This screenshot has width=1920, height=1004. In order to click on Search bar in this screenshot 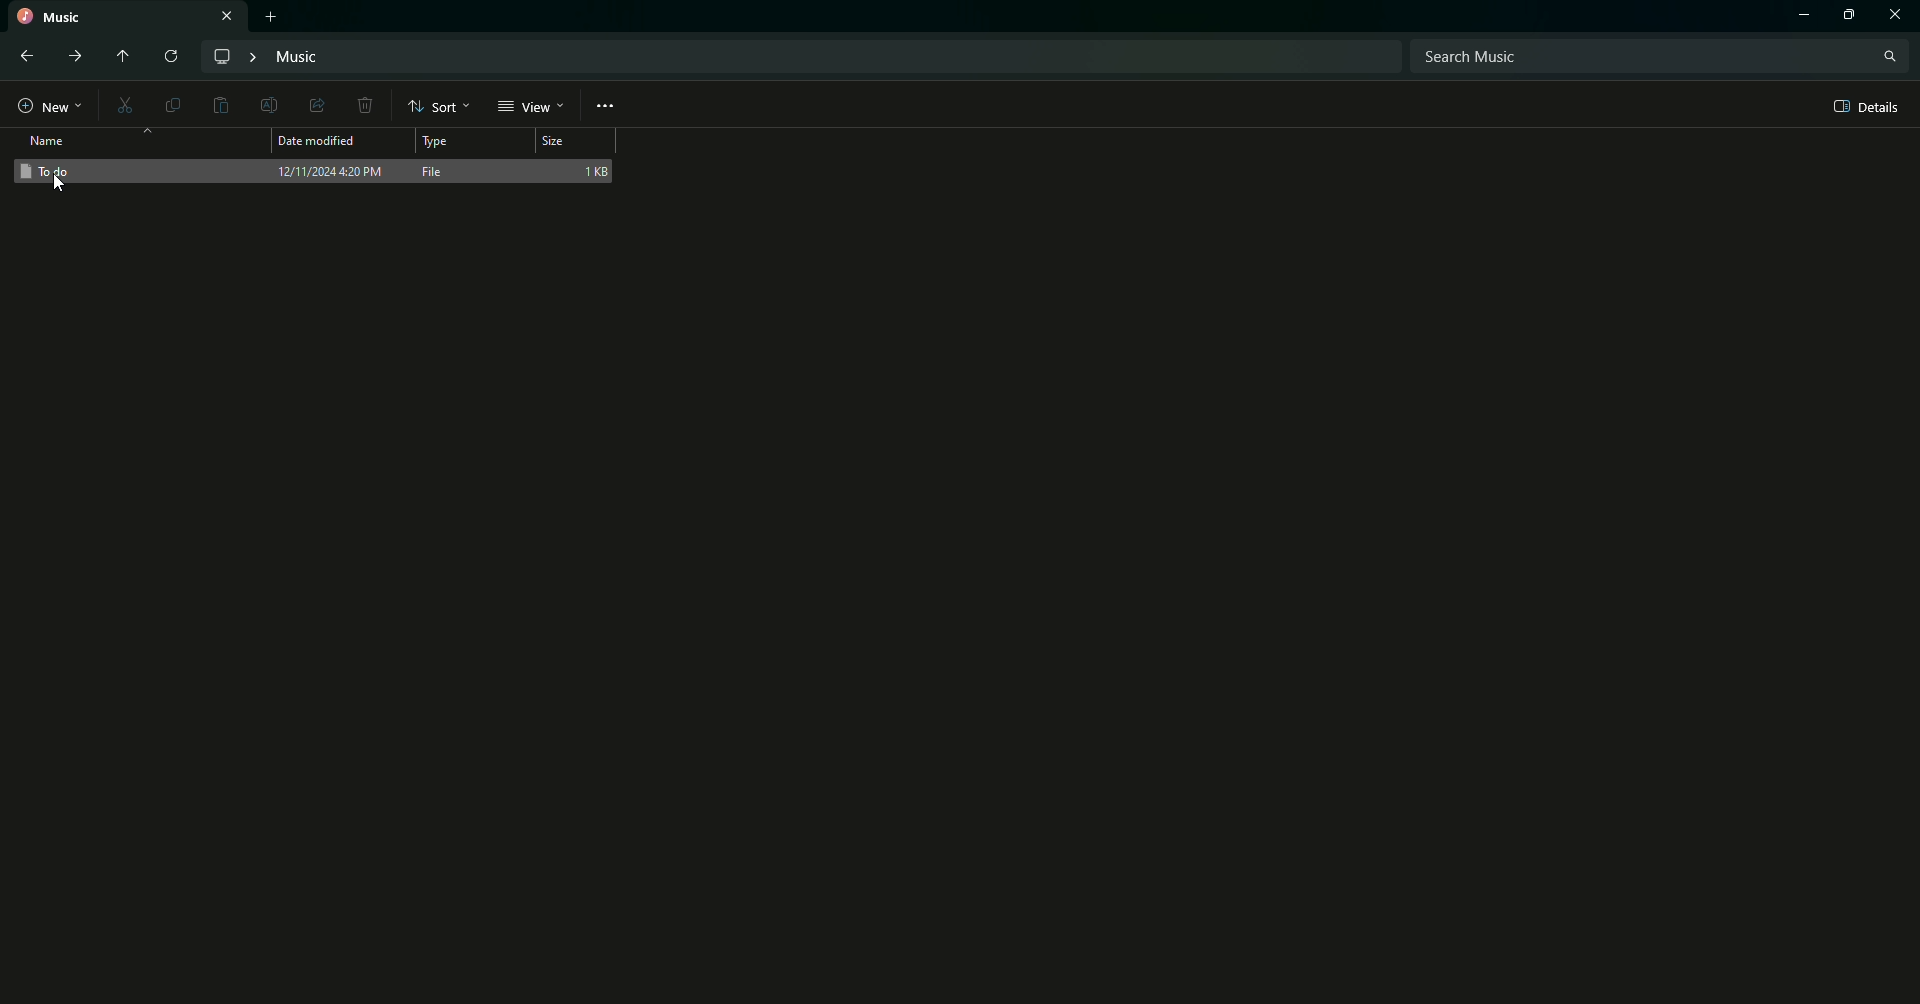, I will do `click(1657, 56)`.